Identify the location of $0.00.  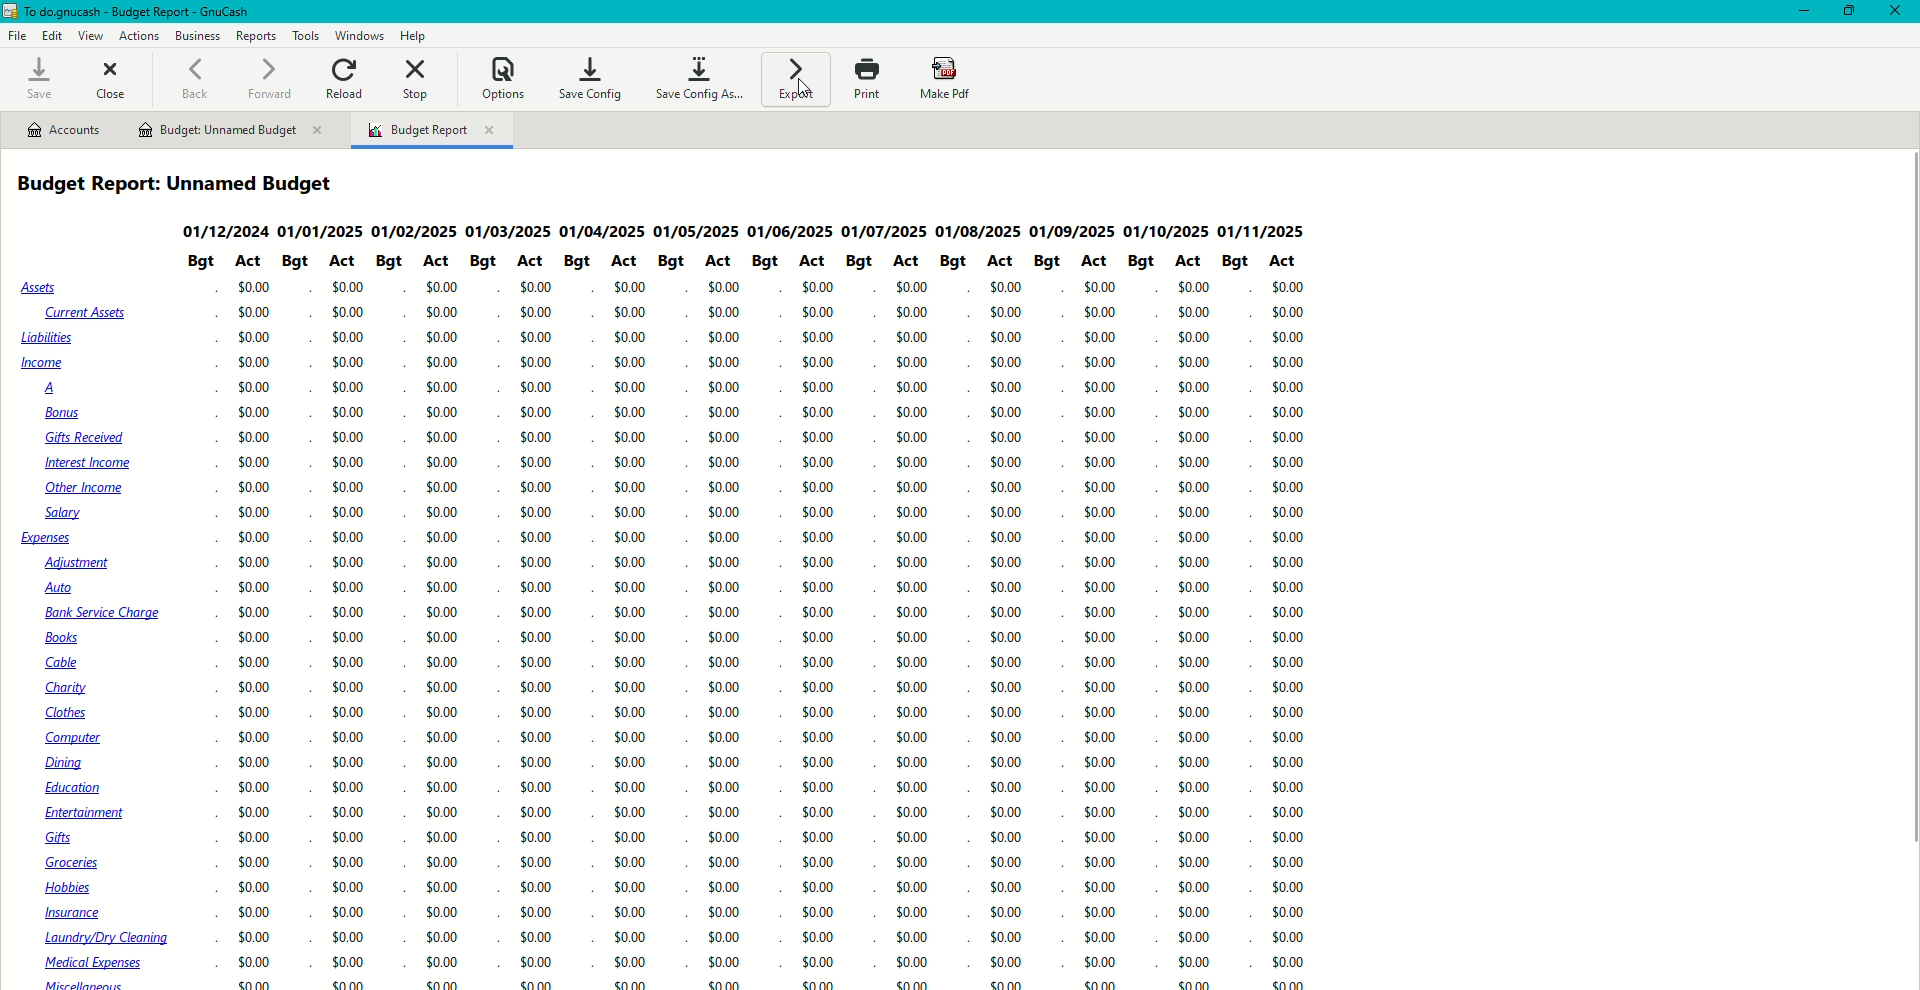
(636, 388).